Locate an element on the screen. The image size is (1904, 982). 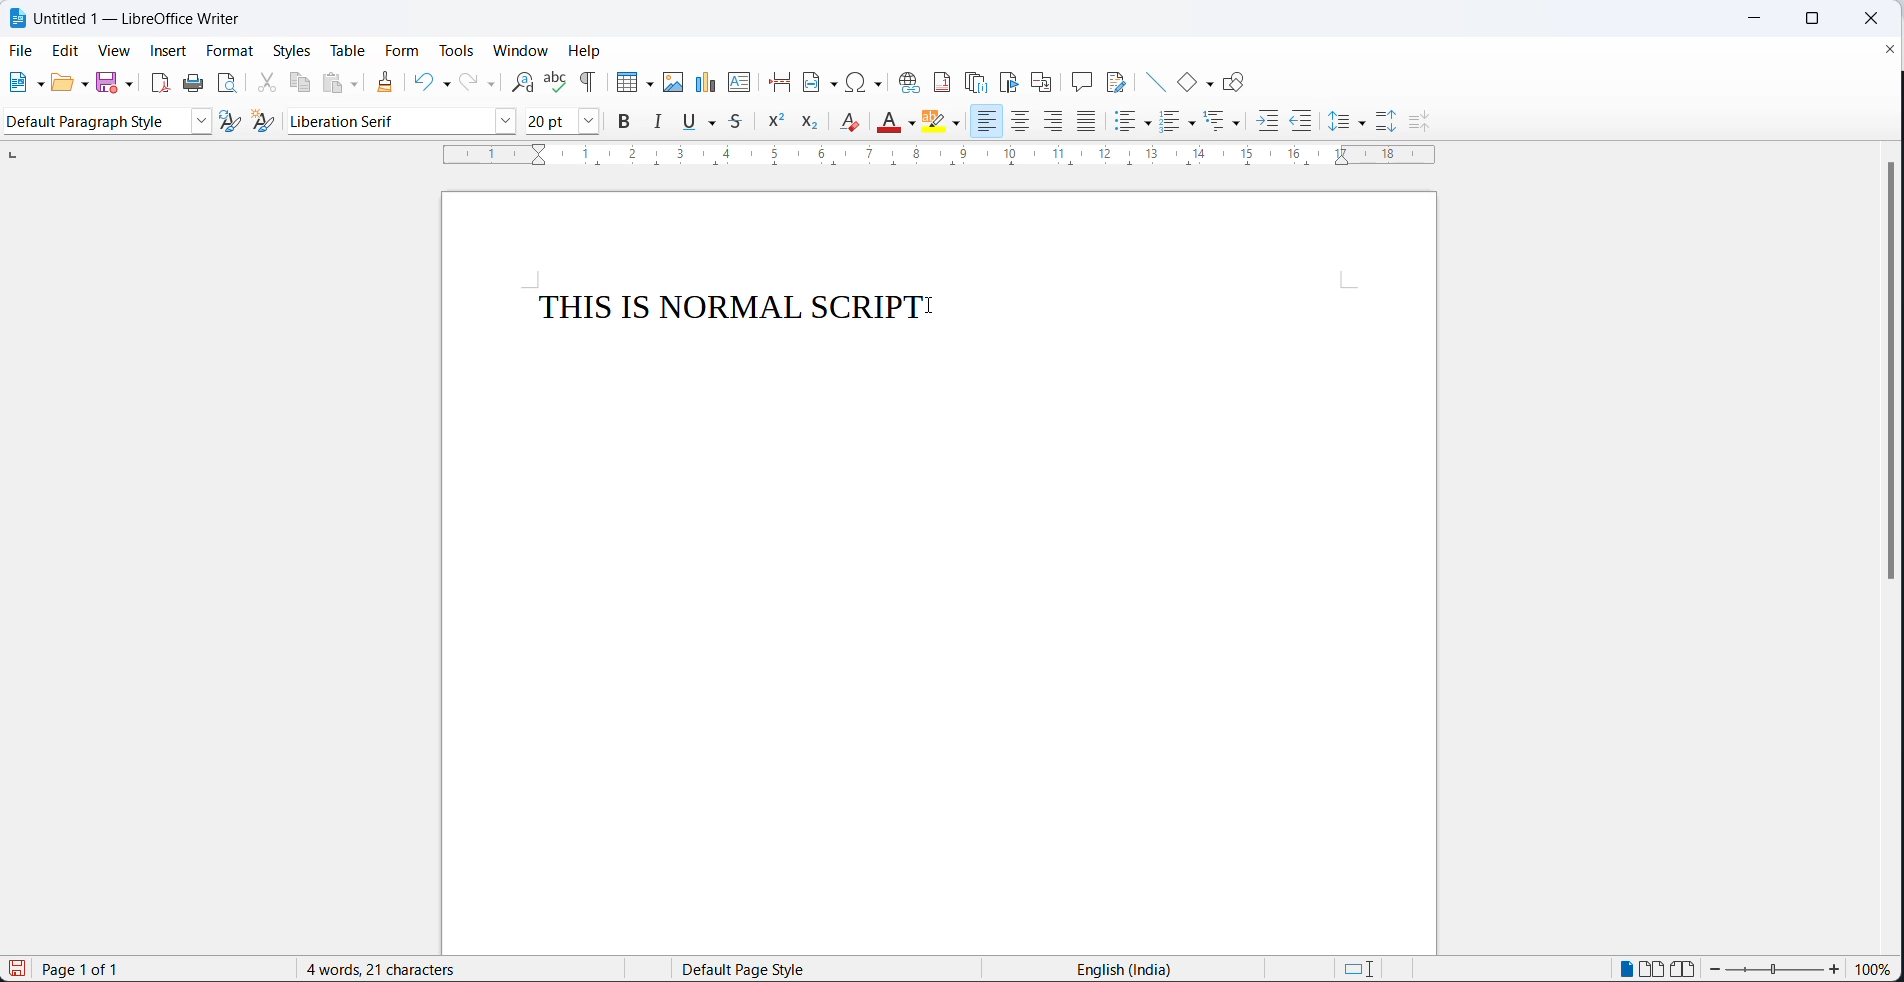
paste options is located at coordinates (360, 82).